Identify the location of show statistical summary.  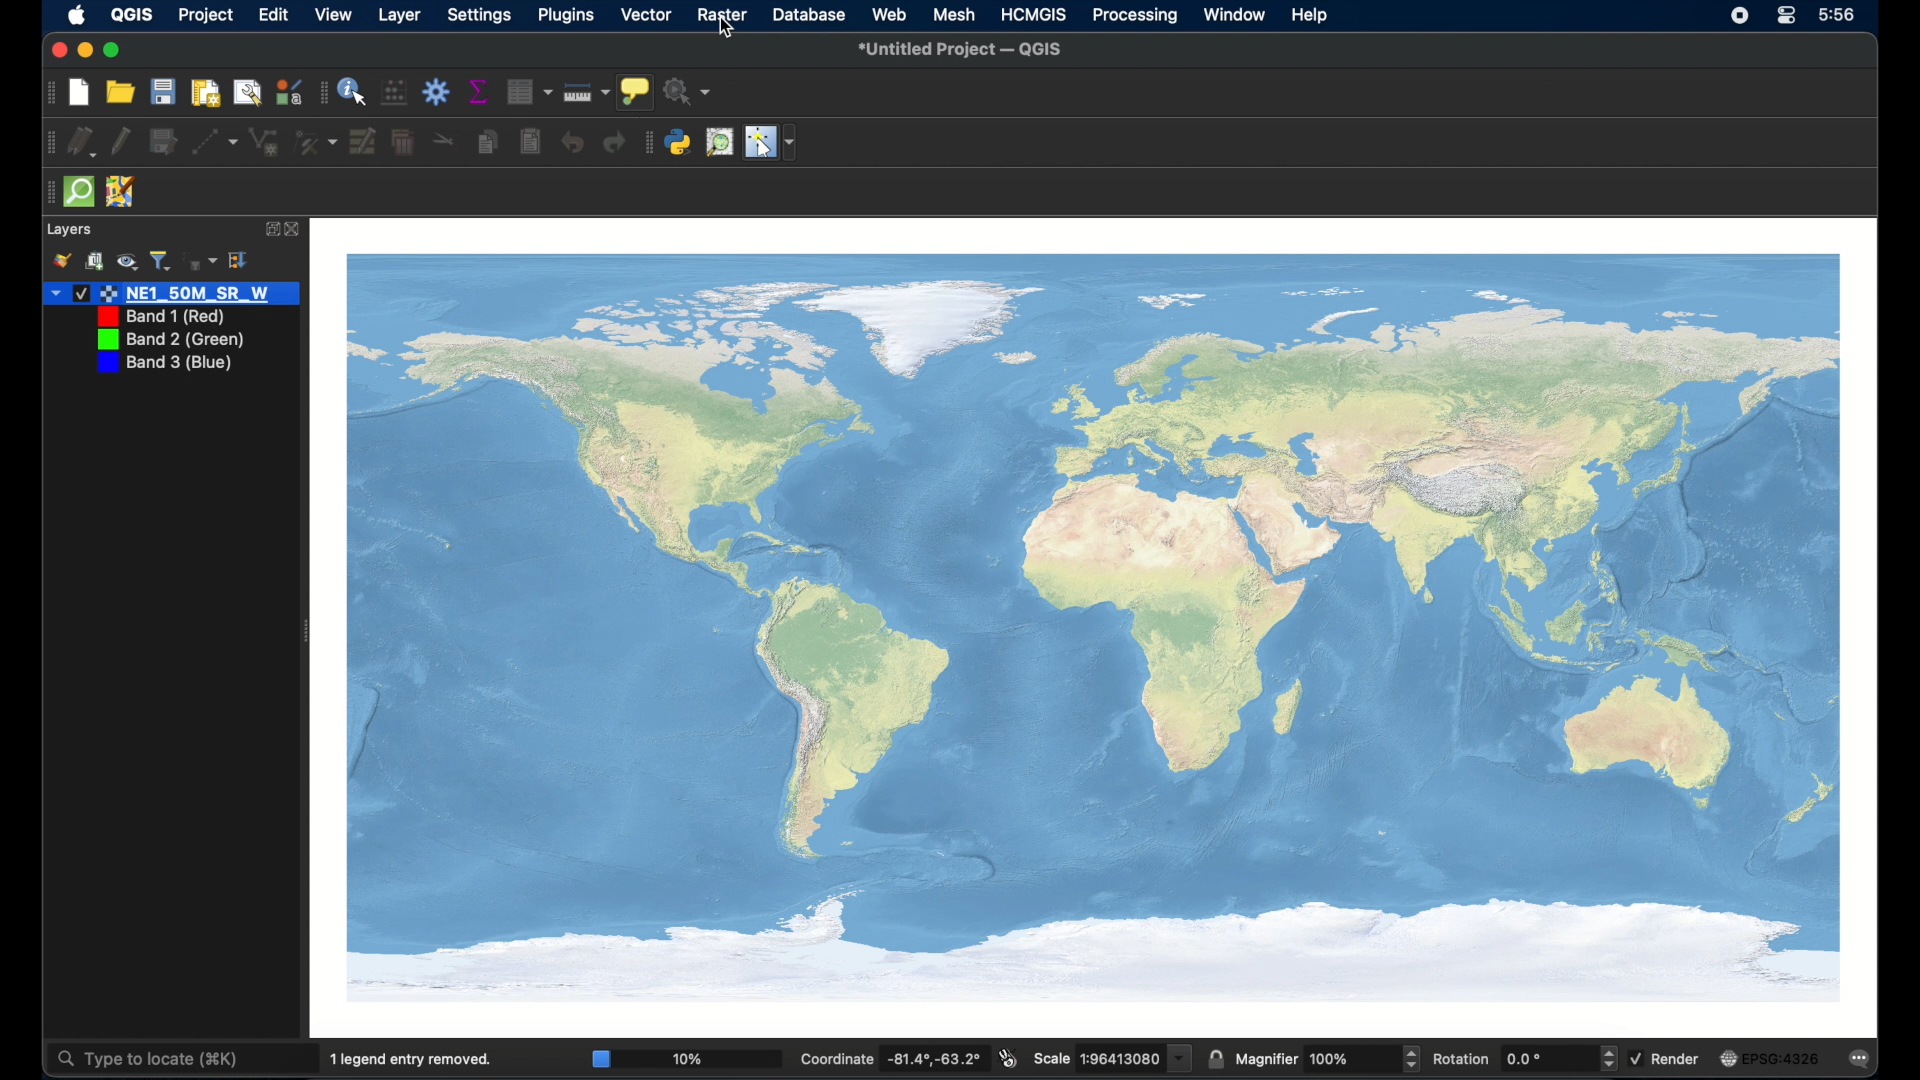
(477, 91).